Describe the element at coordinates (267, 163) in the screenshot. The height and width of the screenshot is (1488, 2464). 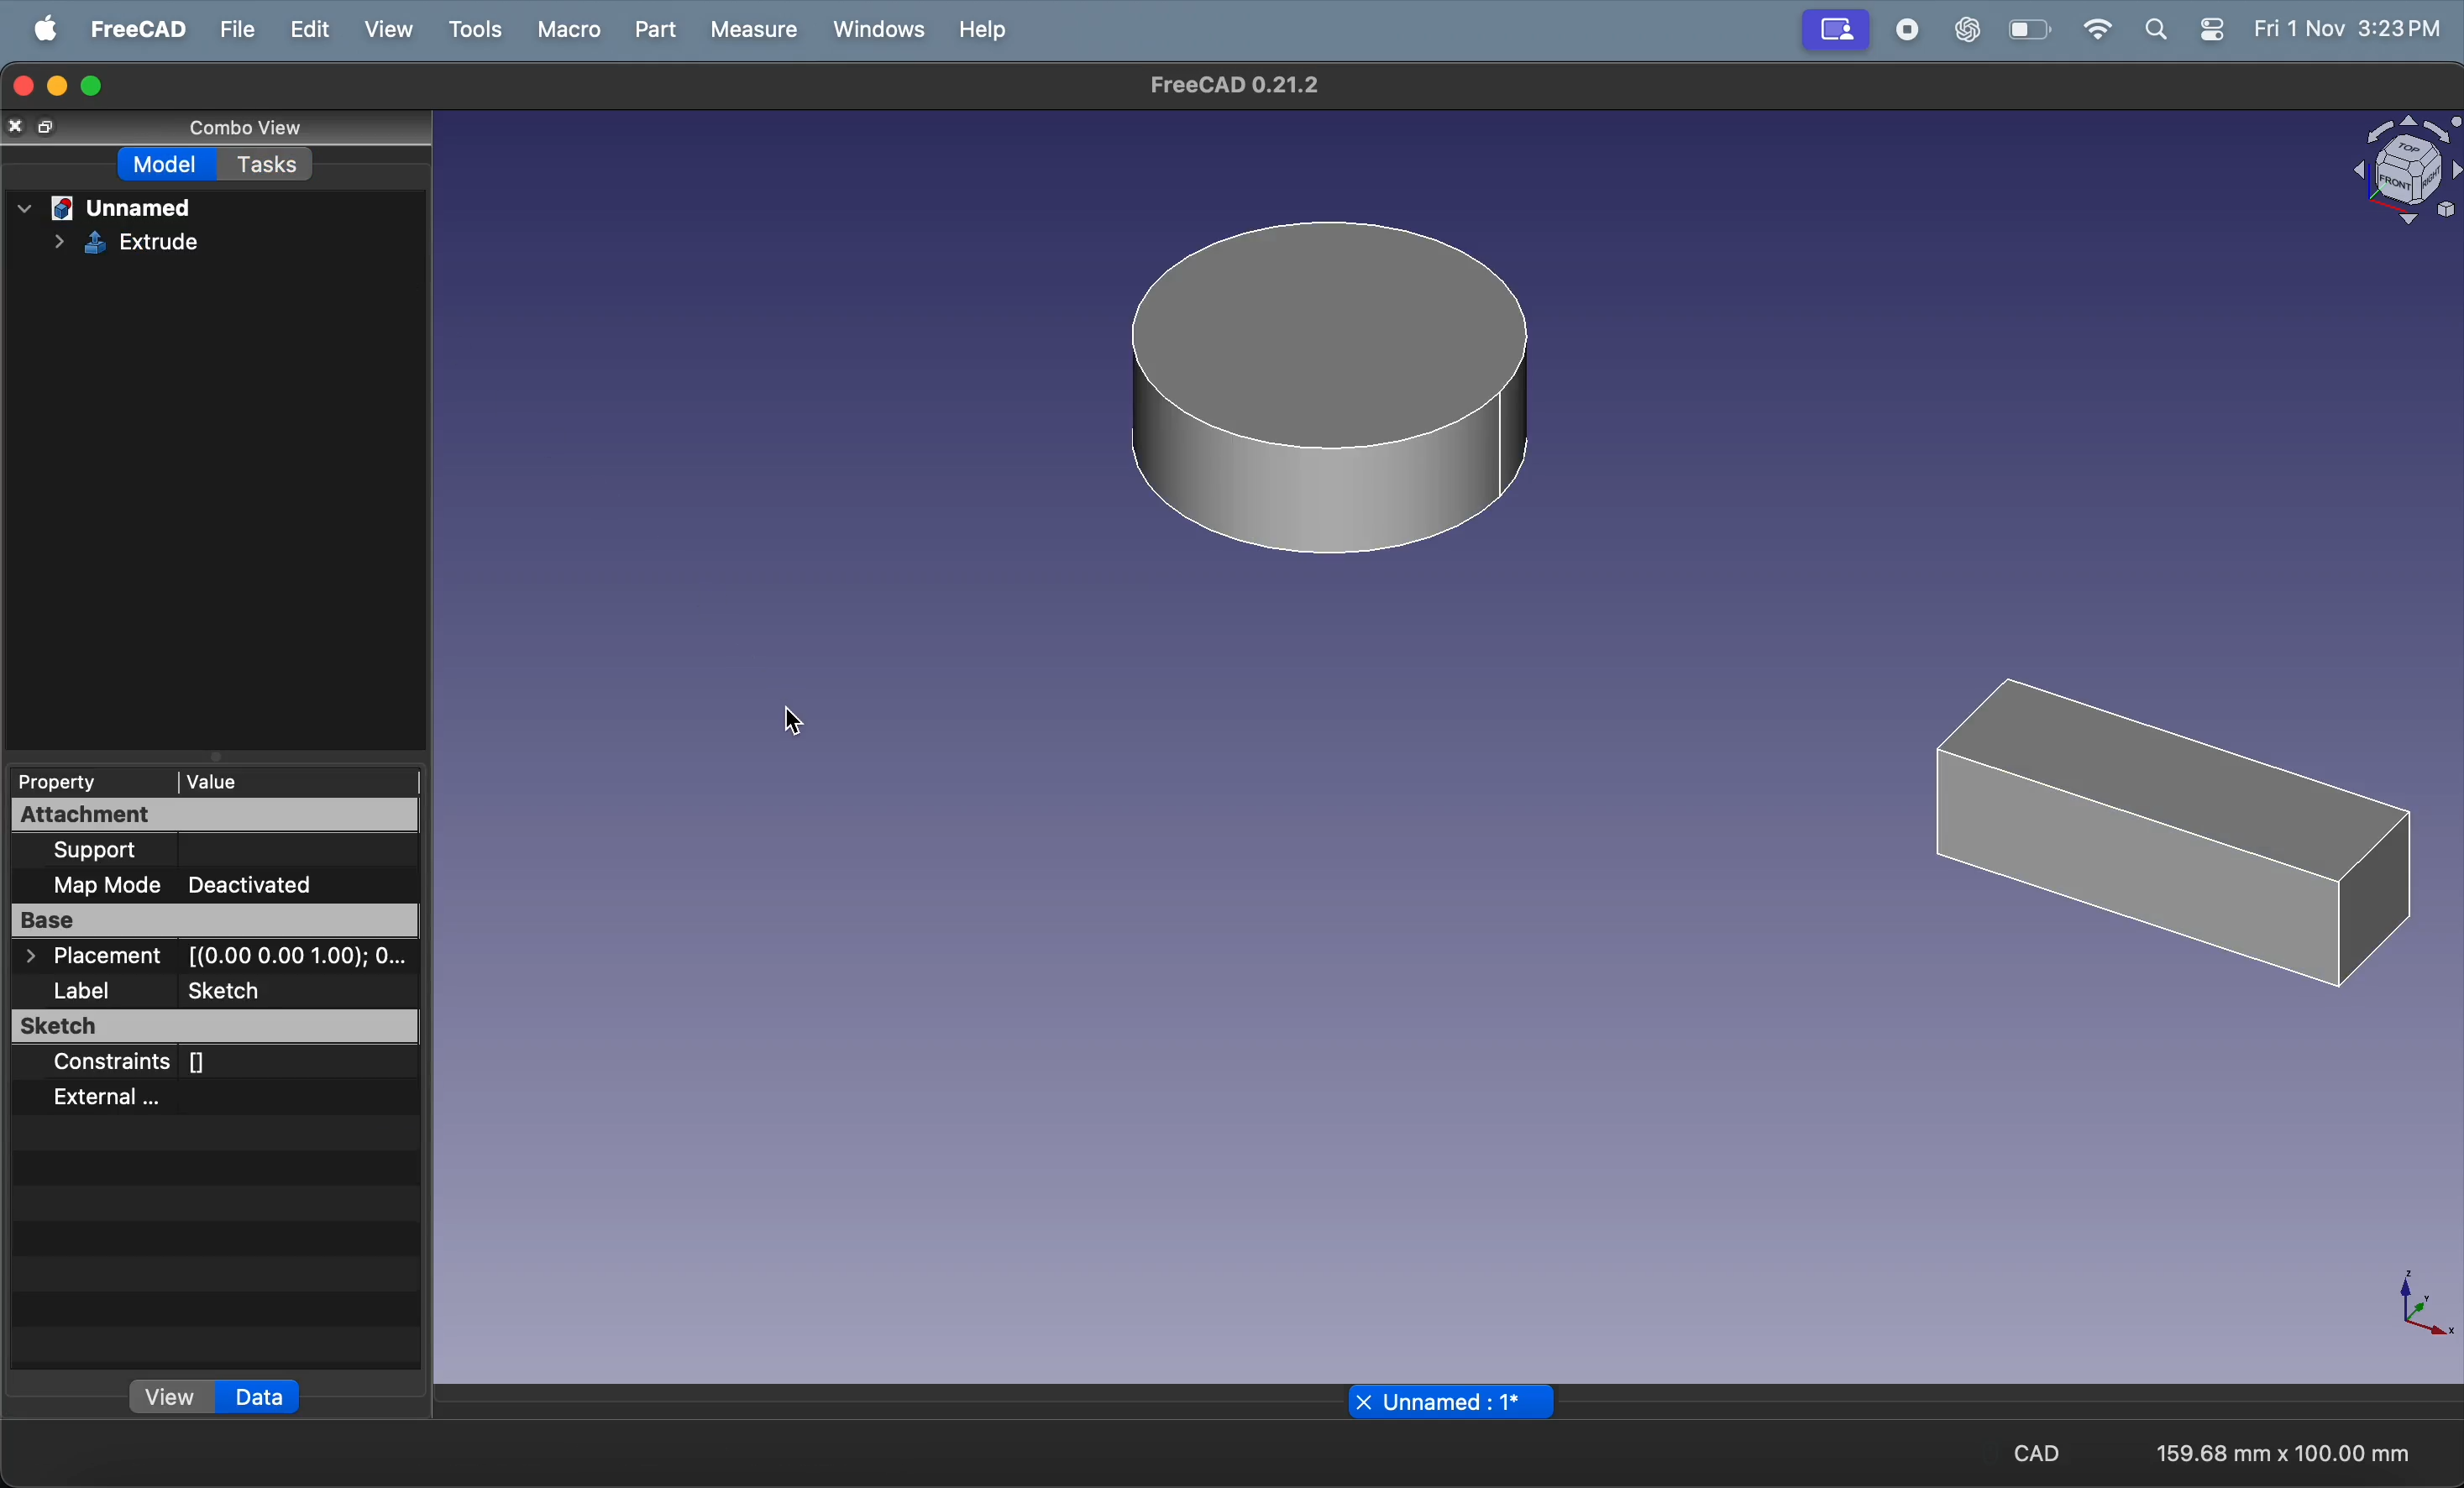
I see `Tasks` at that location.